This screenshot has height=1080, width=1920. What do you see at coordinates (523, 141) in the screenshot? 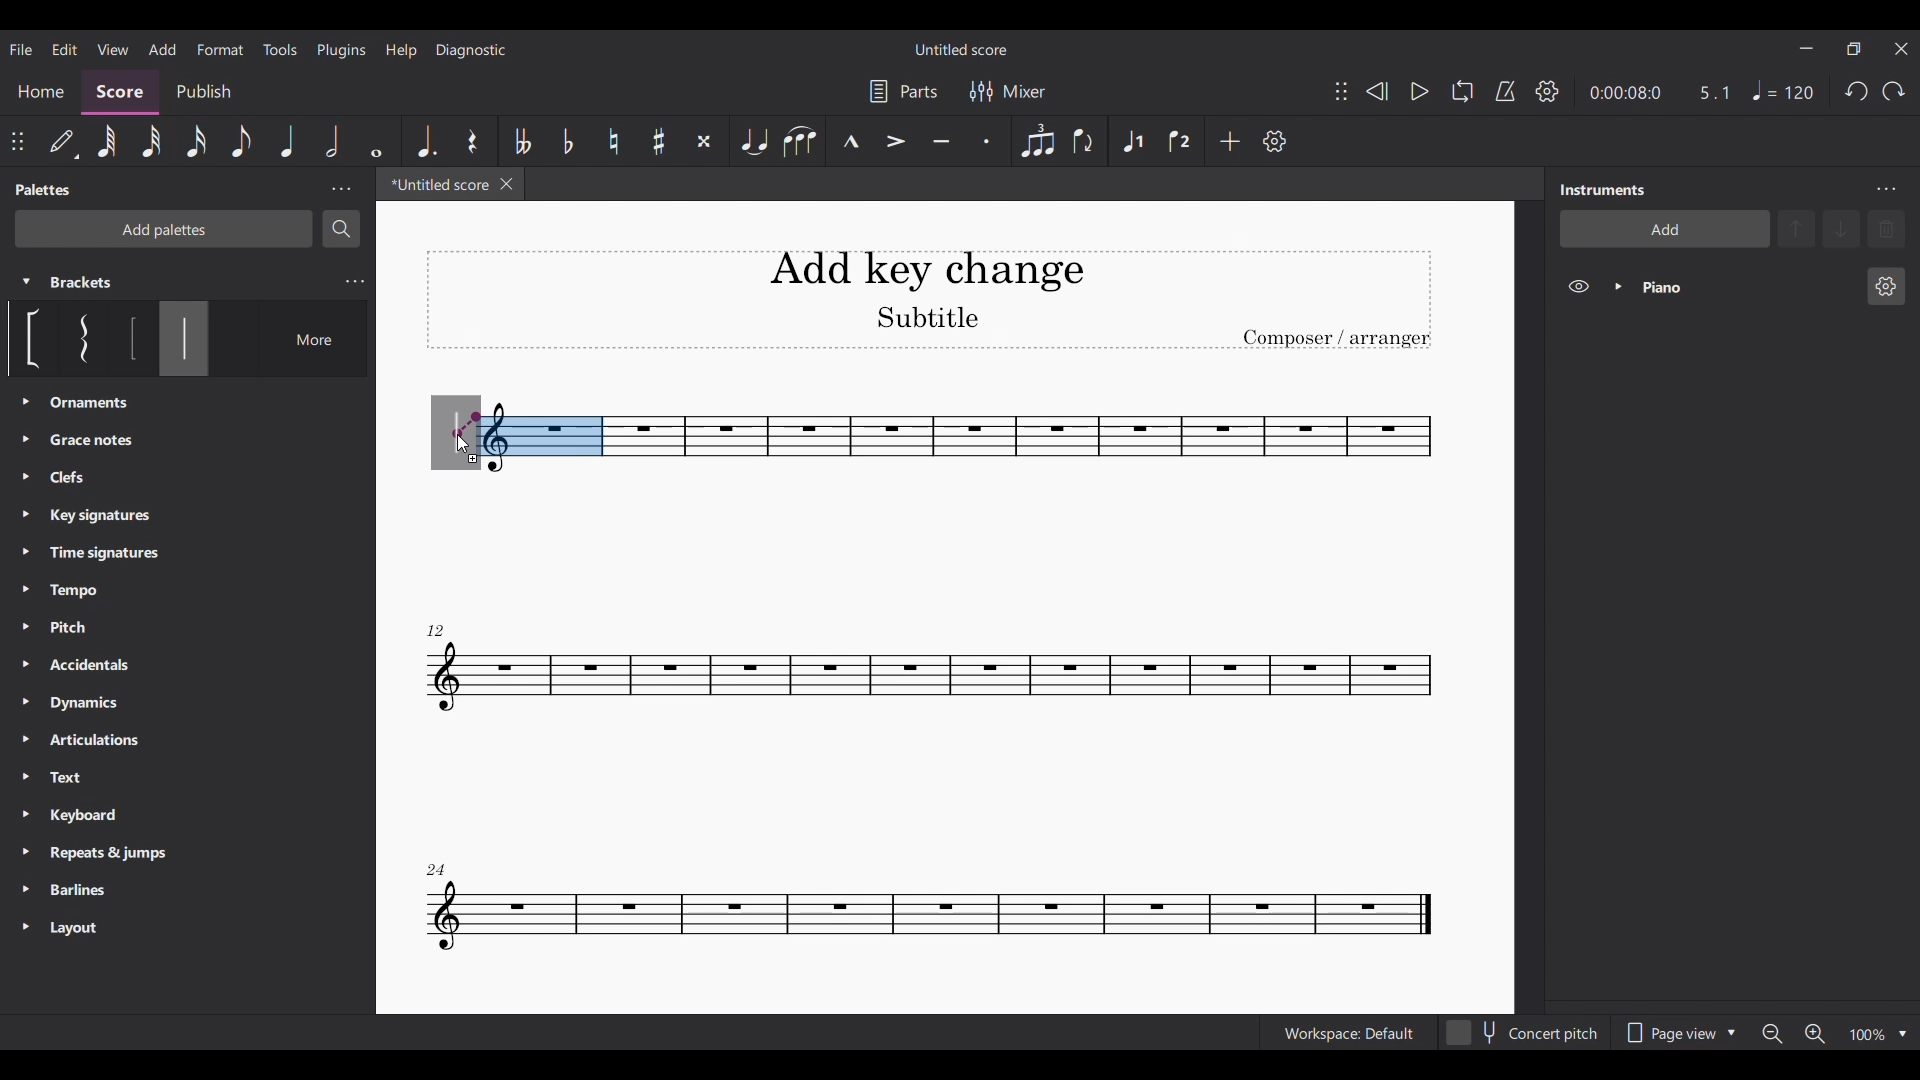
I see `Toggle double flat` at bounding box center [523, 141].